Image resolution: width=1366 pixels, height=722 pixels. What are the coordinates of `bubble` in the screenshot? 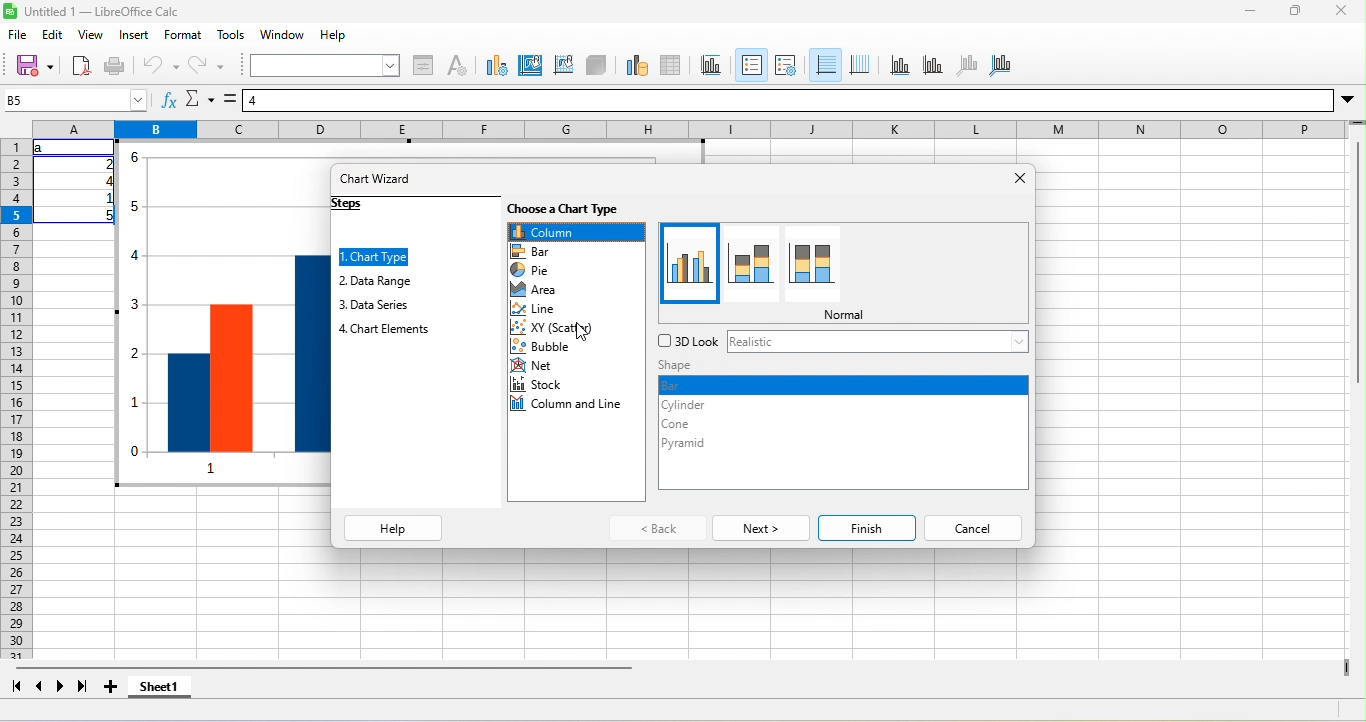 It's located at (576, 346).